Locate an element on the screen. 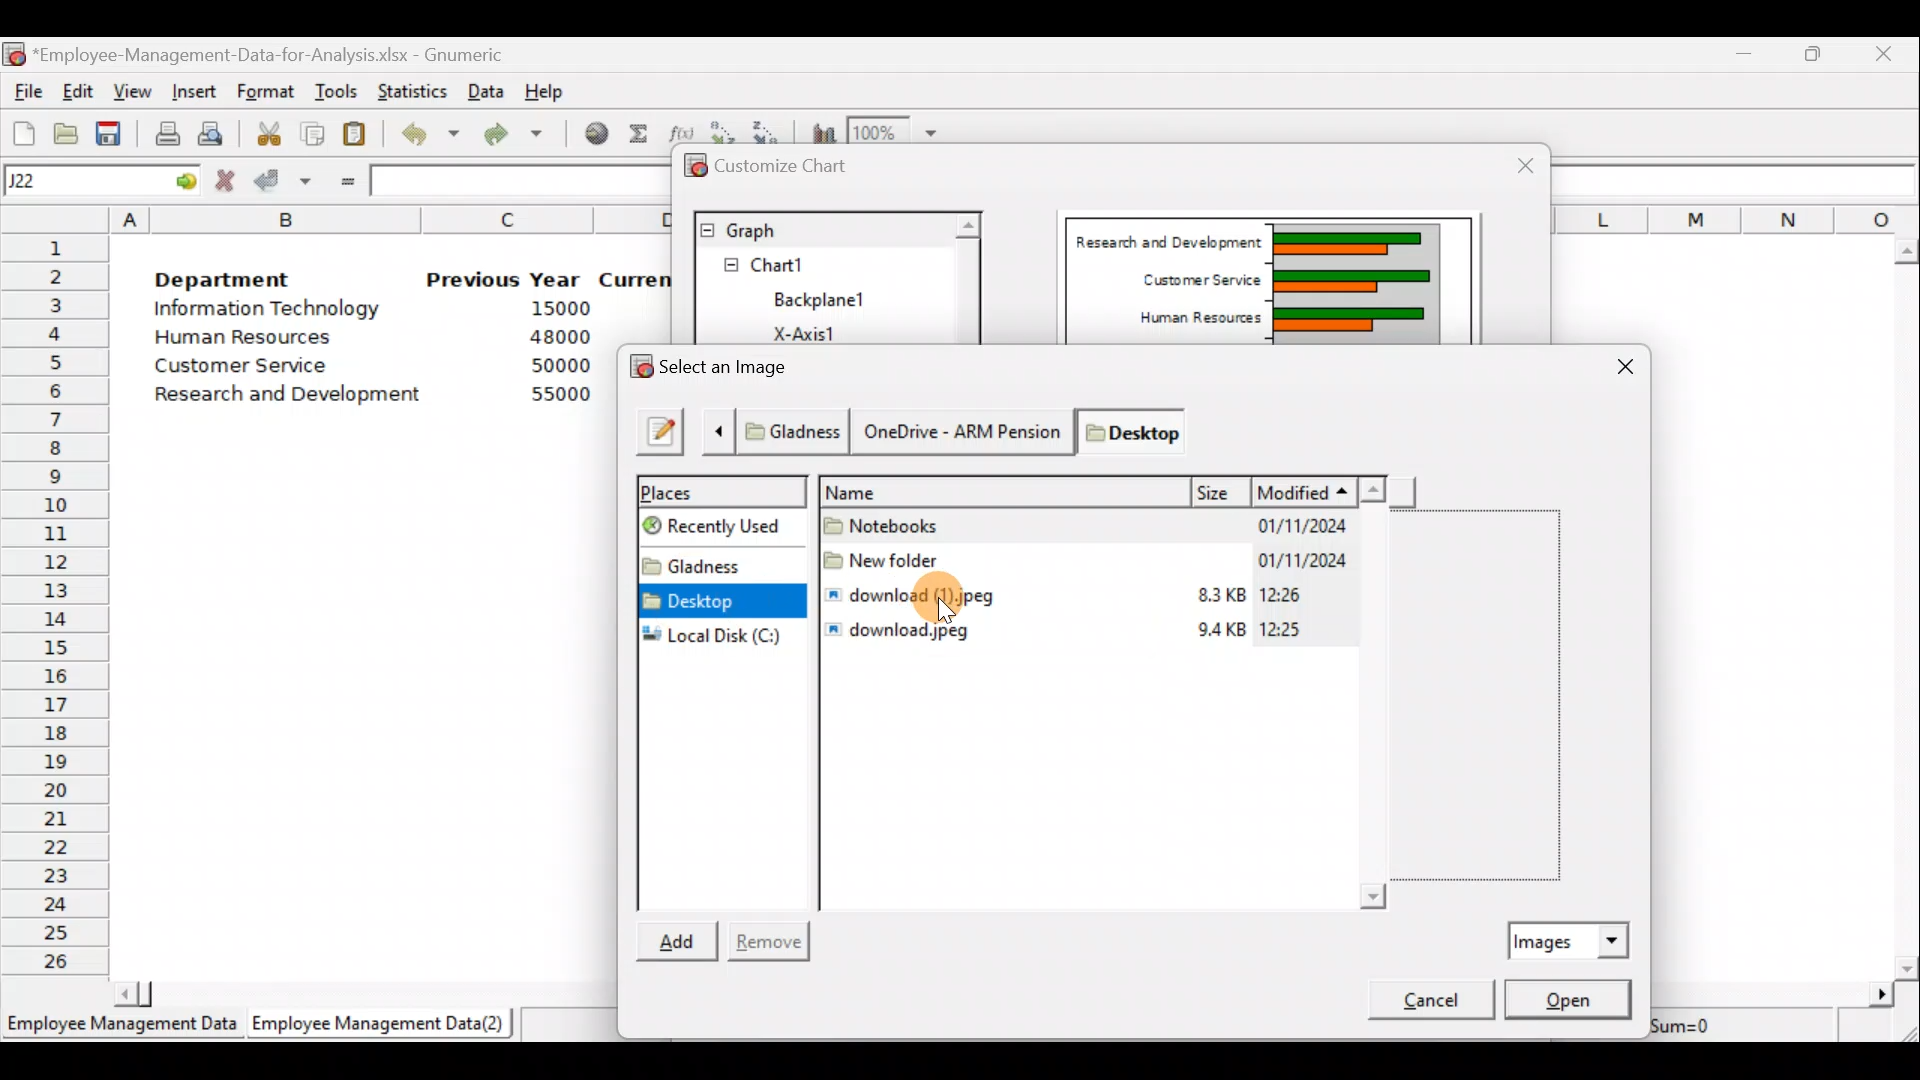 The height and width of the screenshot is (1080, 1920). 50000 is located at coordinates (557, 365).